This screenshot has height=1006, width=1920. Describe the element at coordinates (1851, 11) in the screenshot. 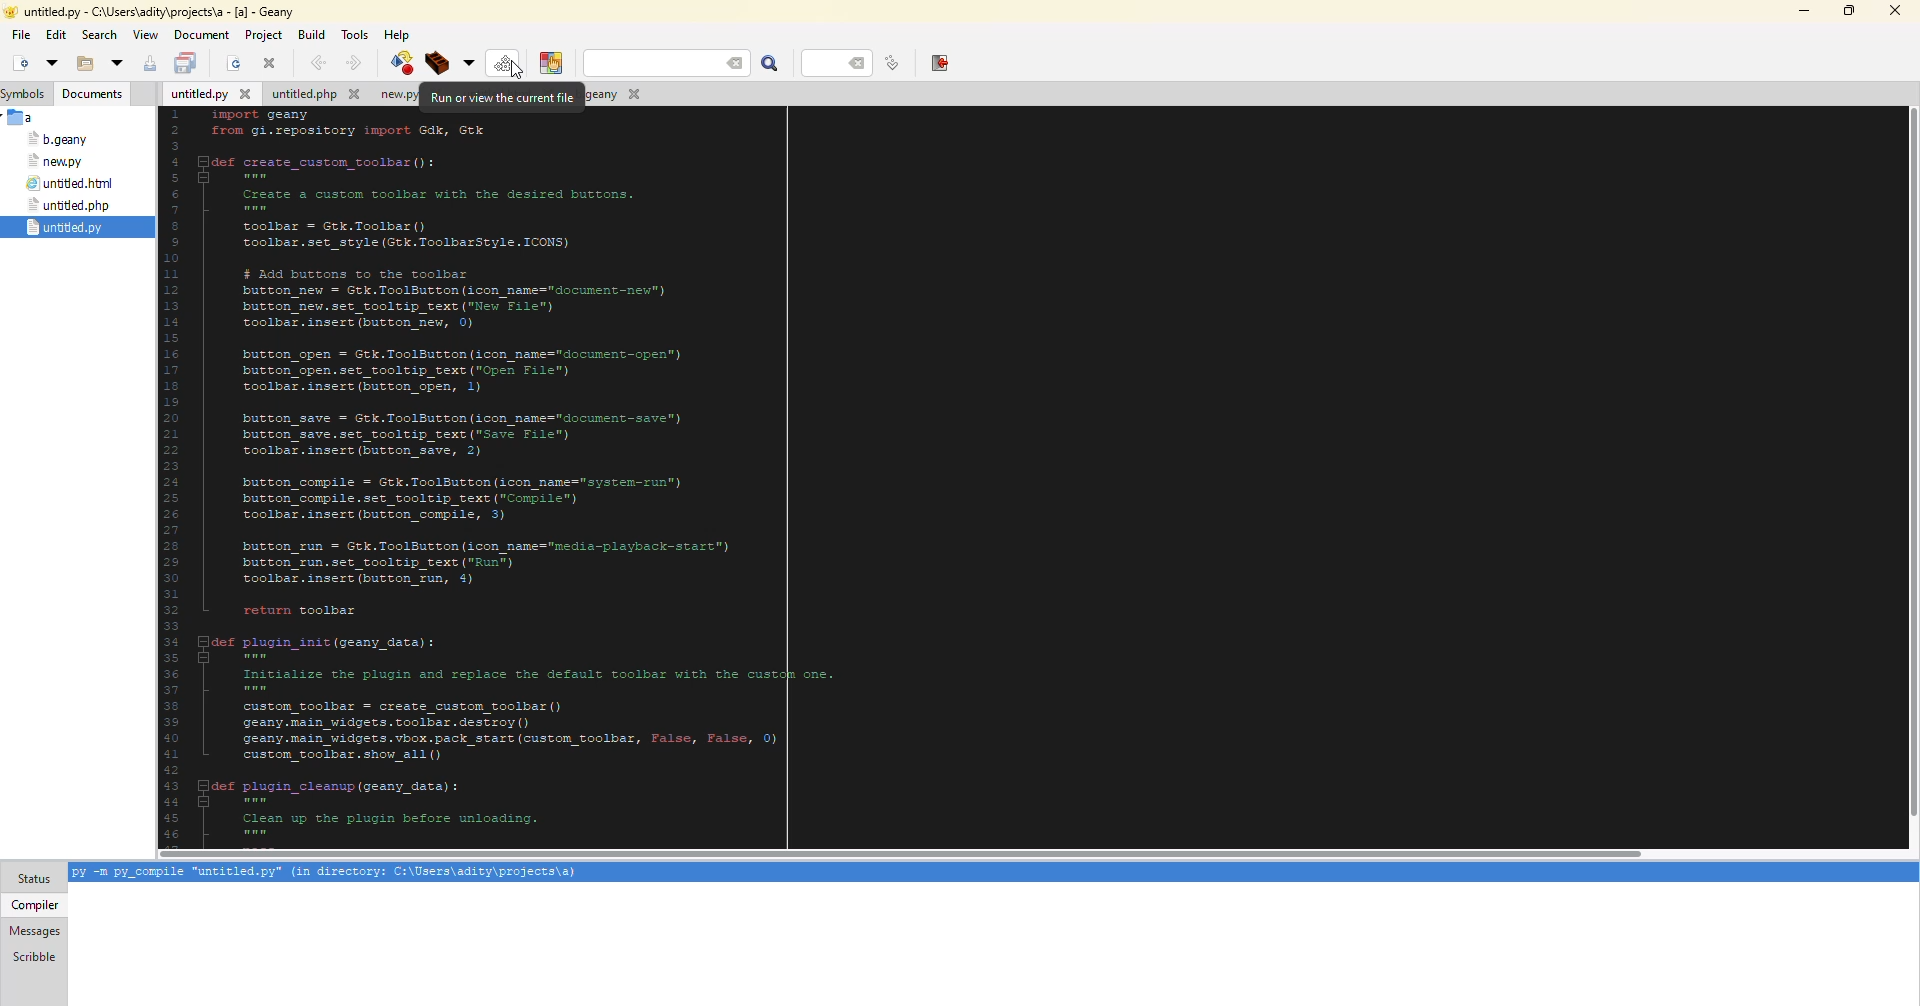

I see `maximize` at that location.